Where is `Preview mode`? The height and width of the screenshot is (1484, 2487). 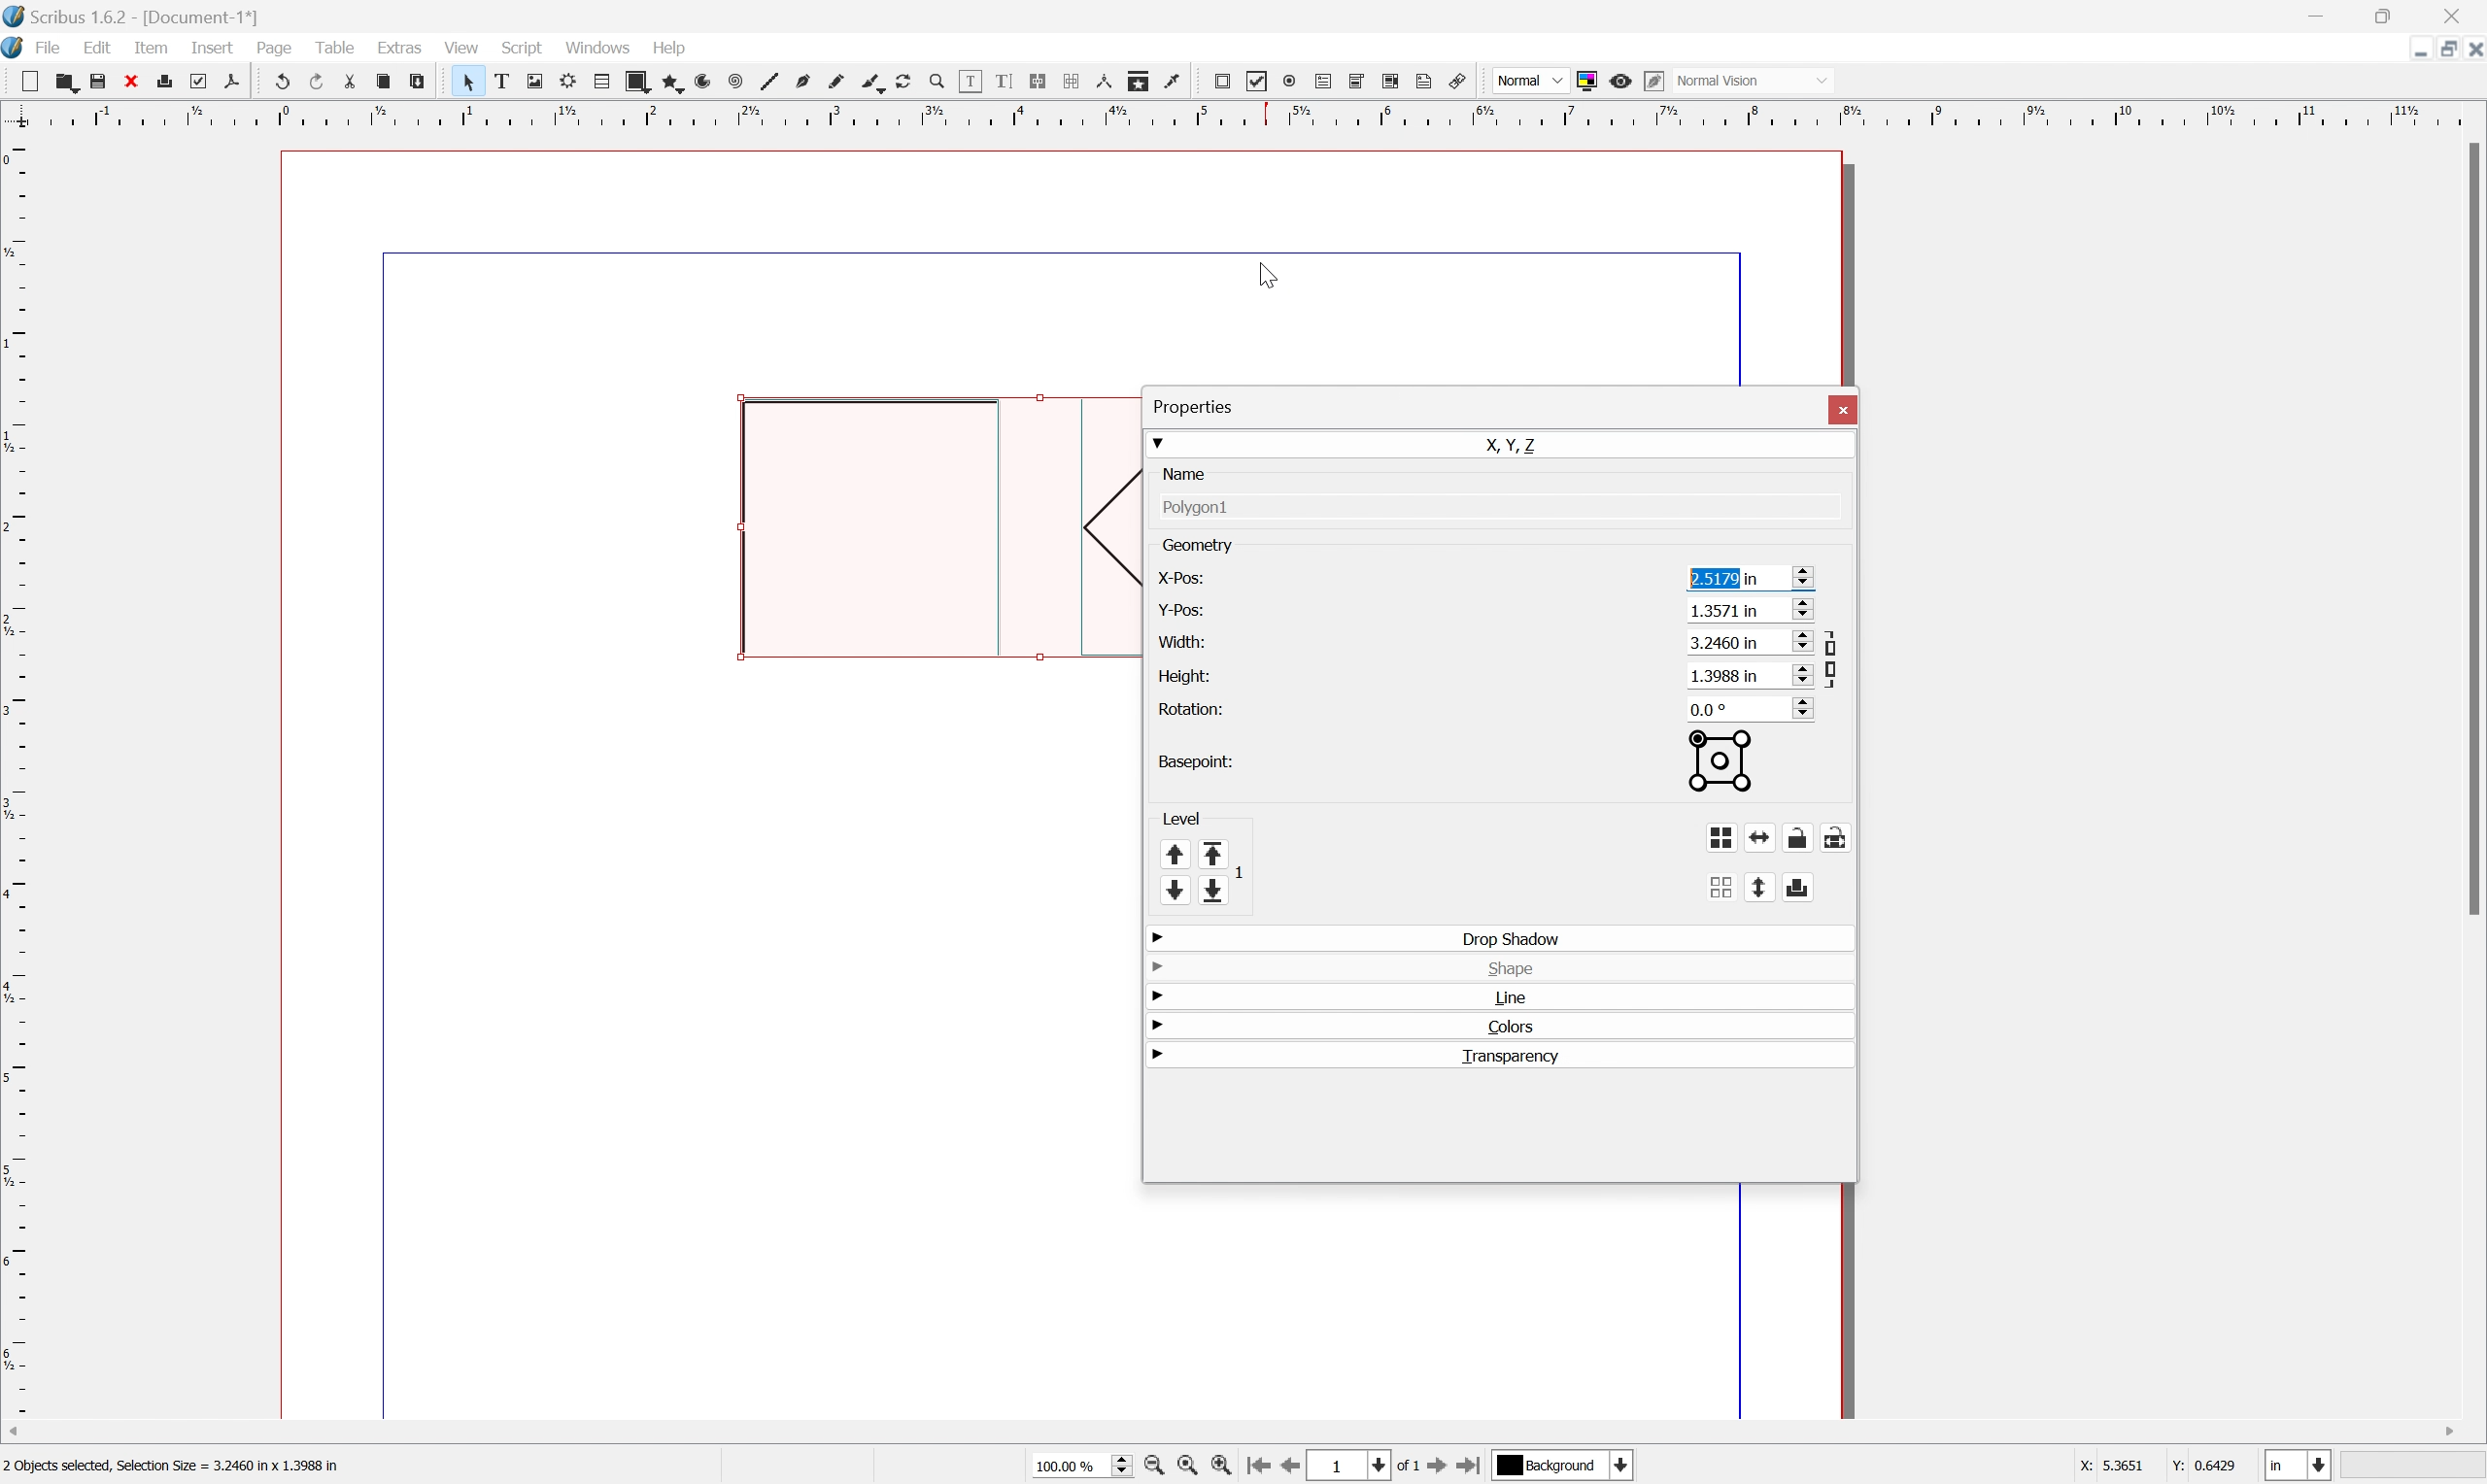
Preview mode is located at coordinates (1619, 81).